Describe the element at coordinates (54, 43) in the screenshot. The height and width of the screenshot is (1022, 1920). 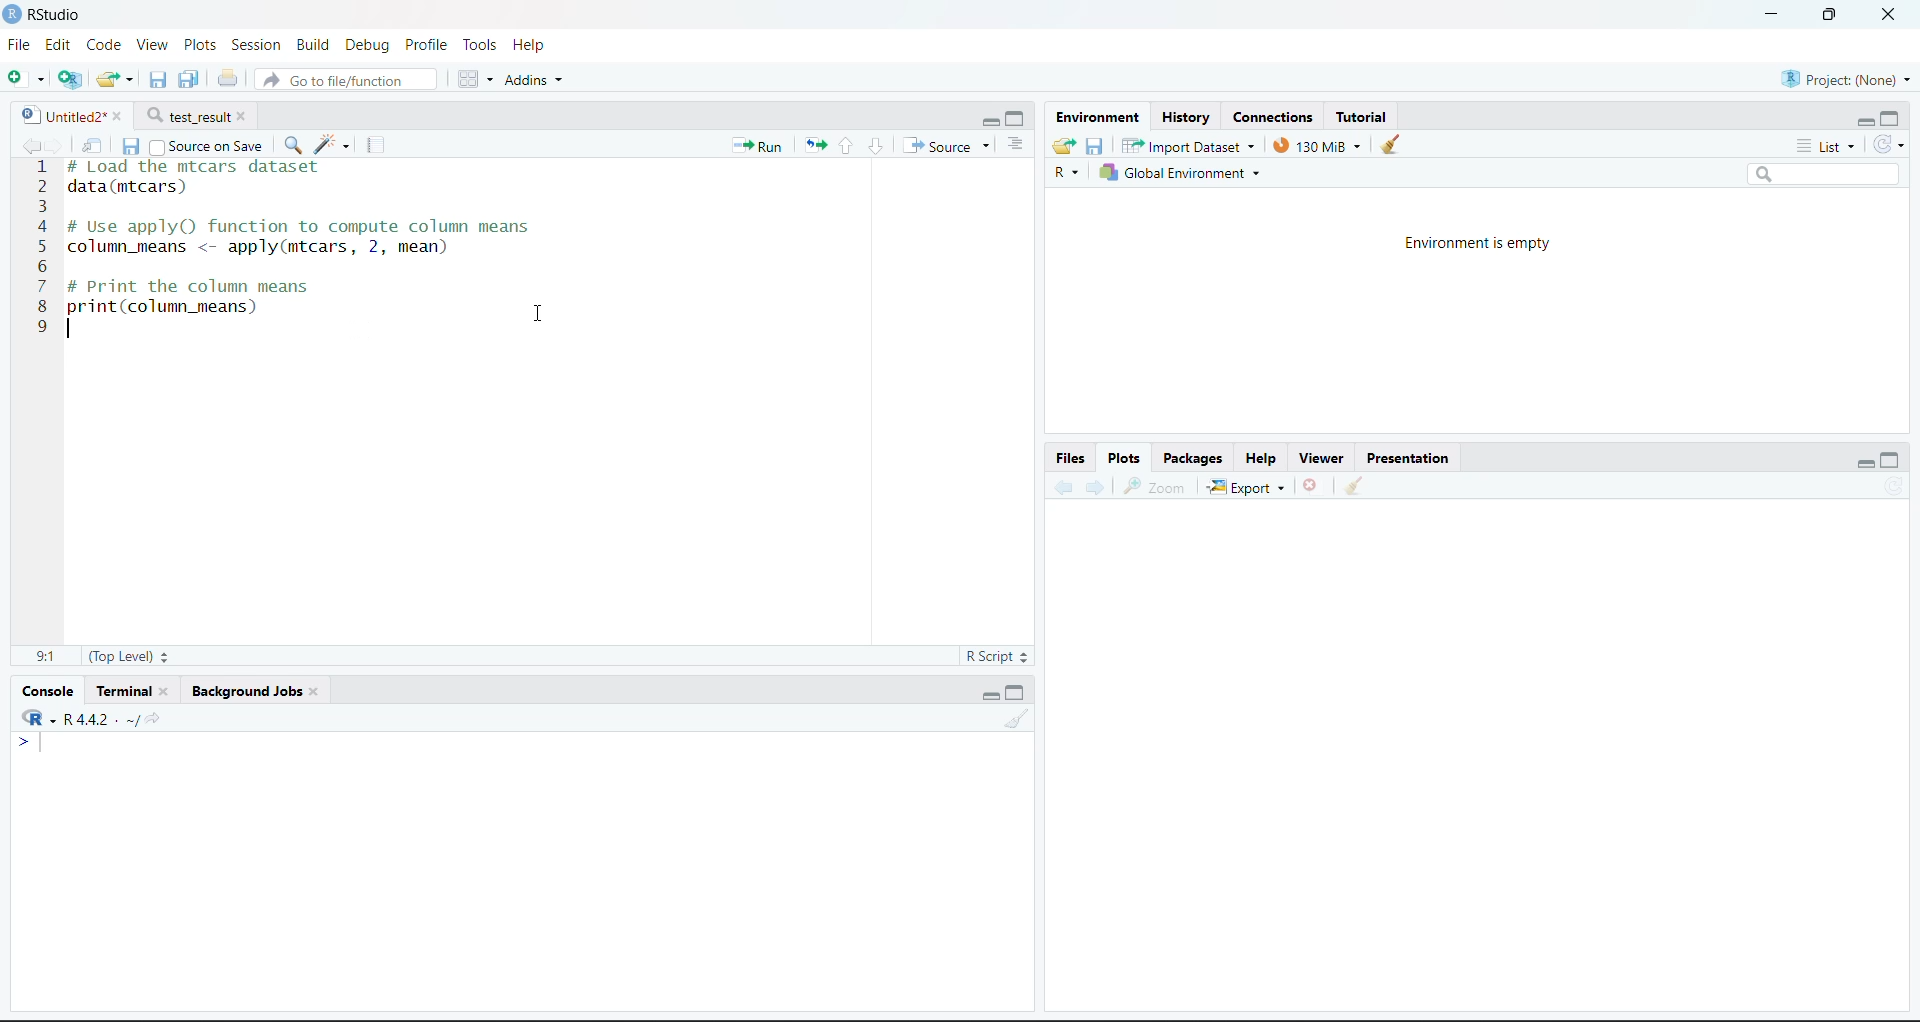
I see `Edit` at that location.